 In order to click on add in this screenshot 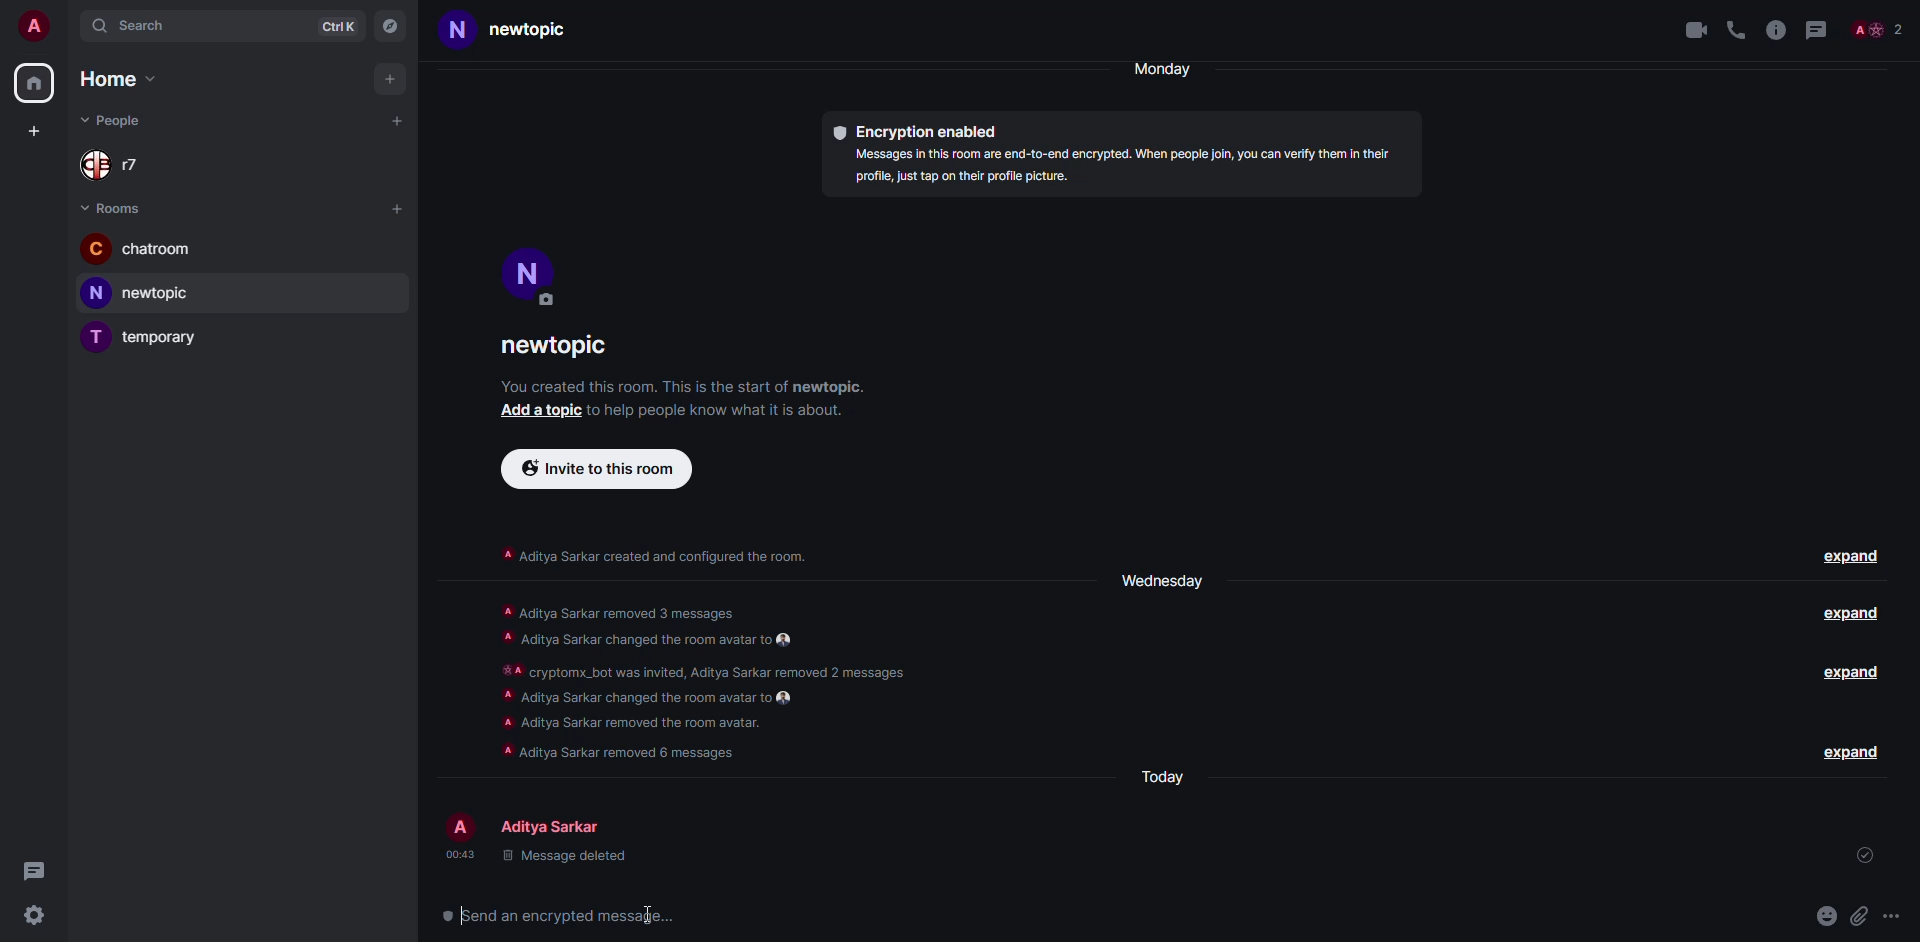, I will do `click(397, 207)`.